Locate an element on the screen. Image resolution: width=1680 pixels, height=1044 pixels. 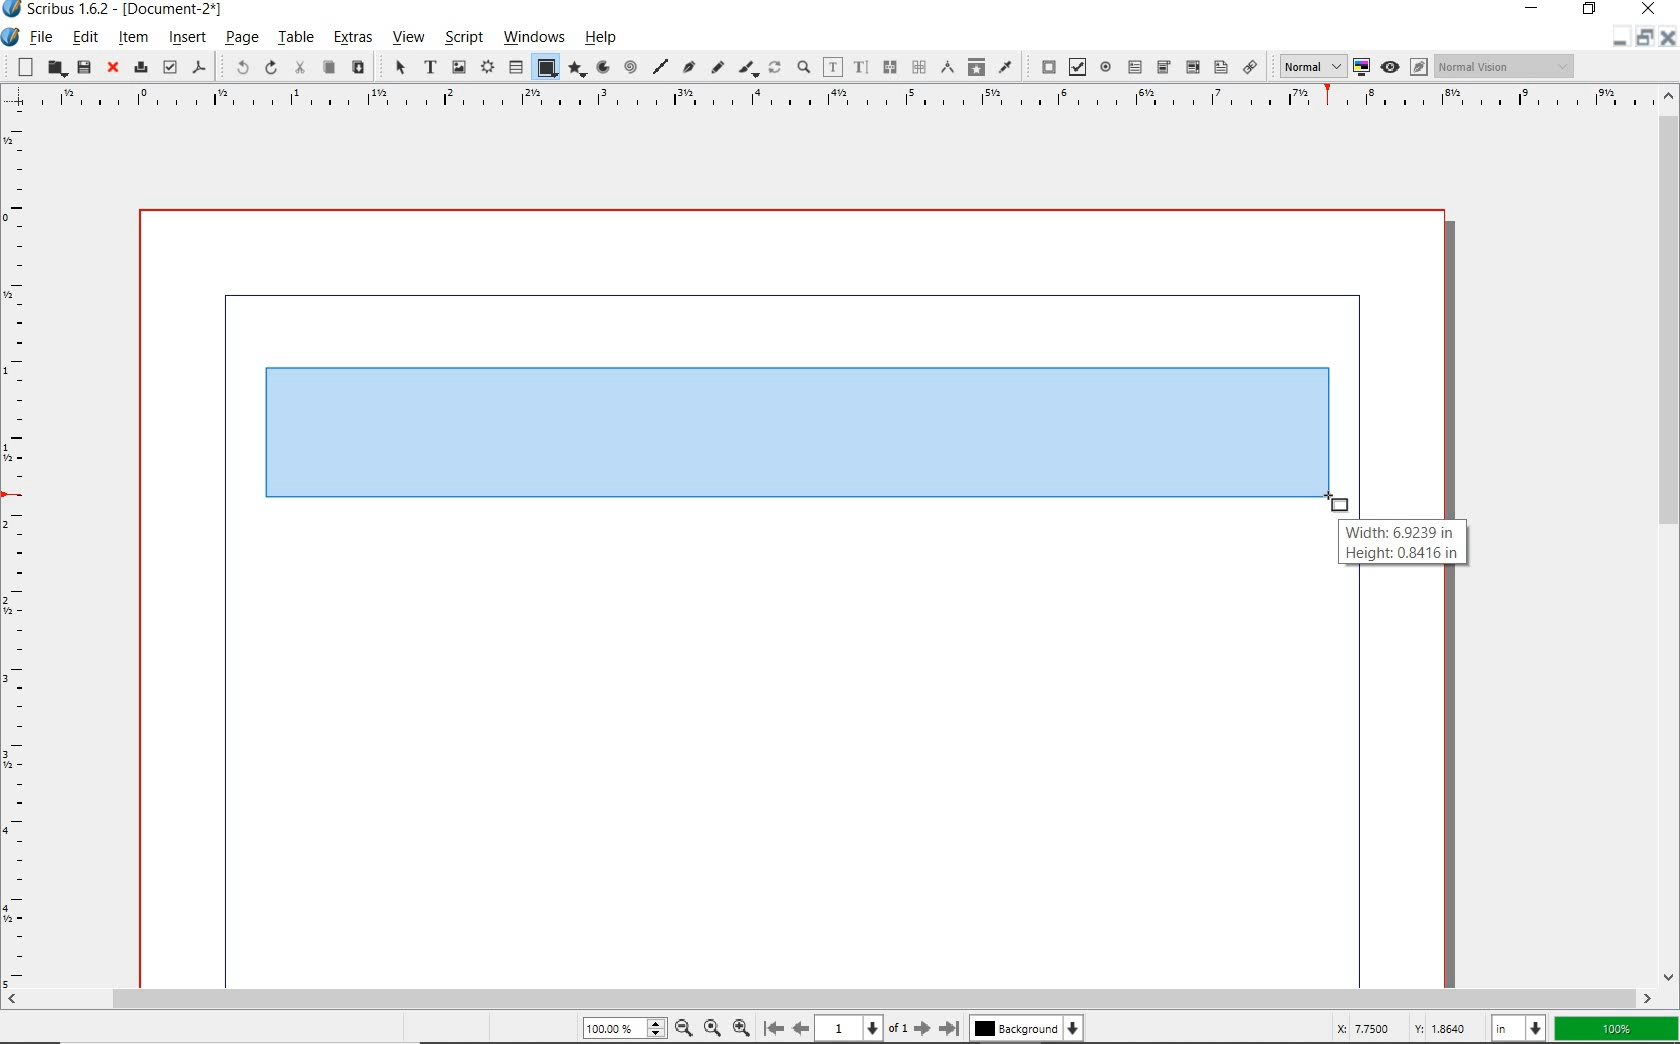
line is located at coordinates (661, 66).